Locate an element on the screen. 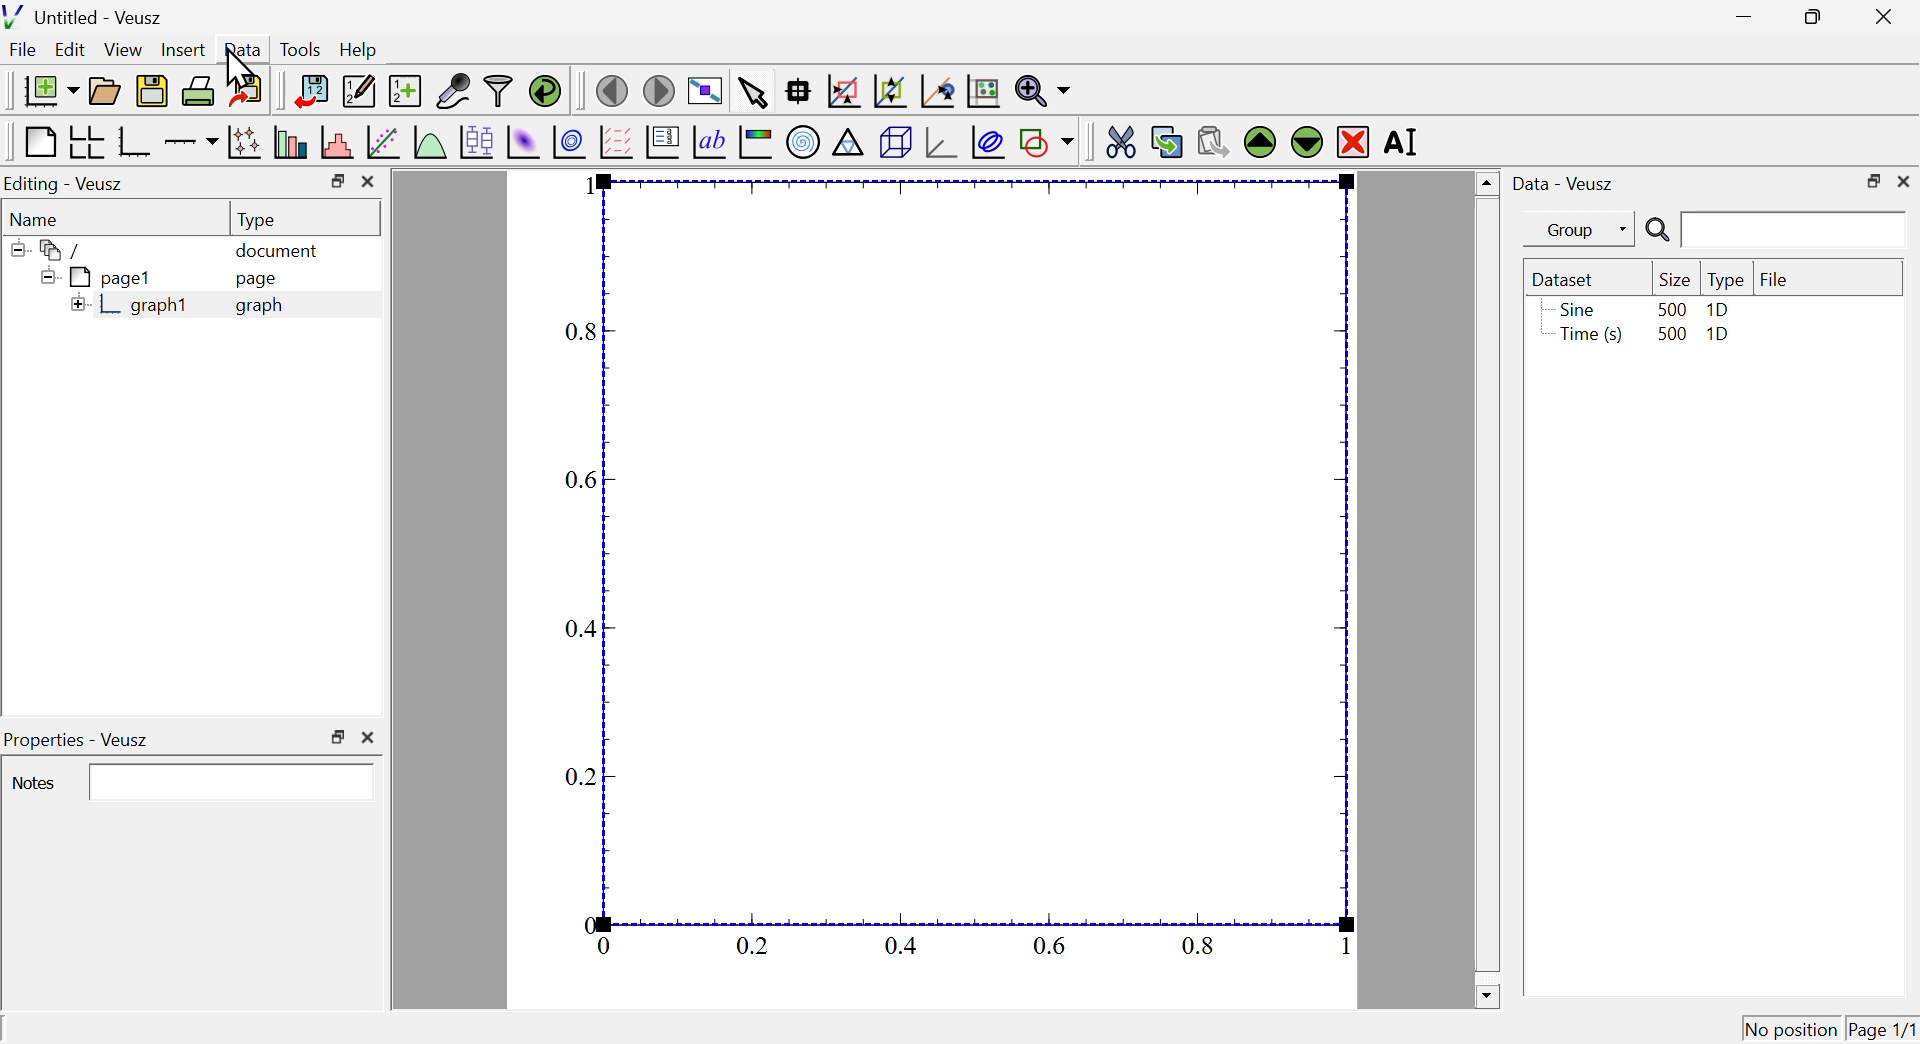  create new data sets using ranges is located at coordinates (405, 89).